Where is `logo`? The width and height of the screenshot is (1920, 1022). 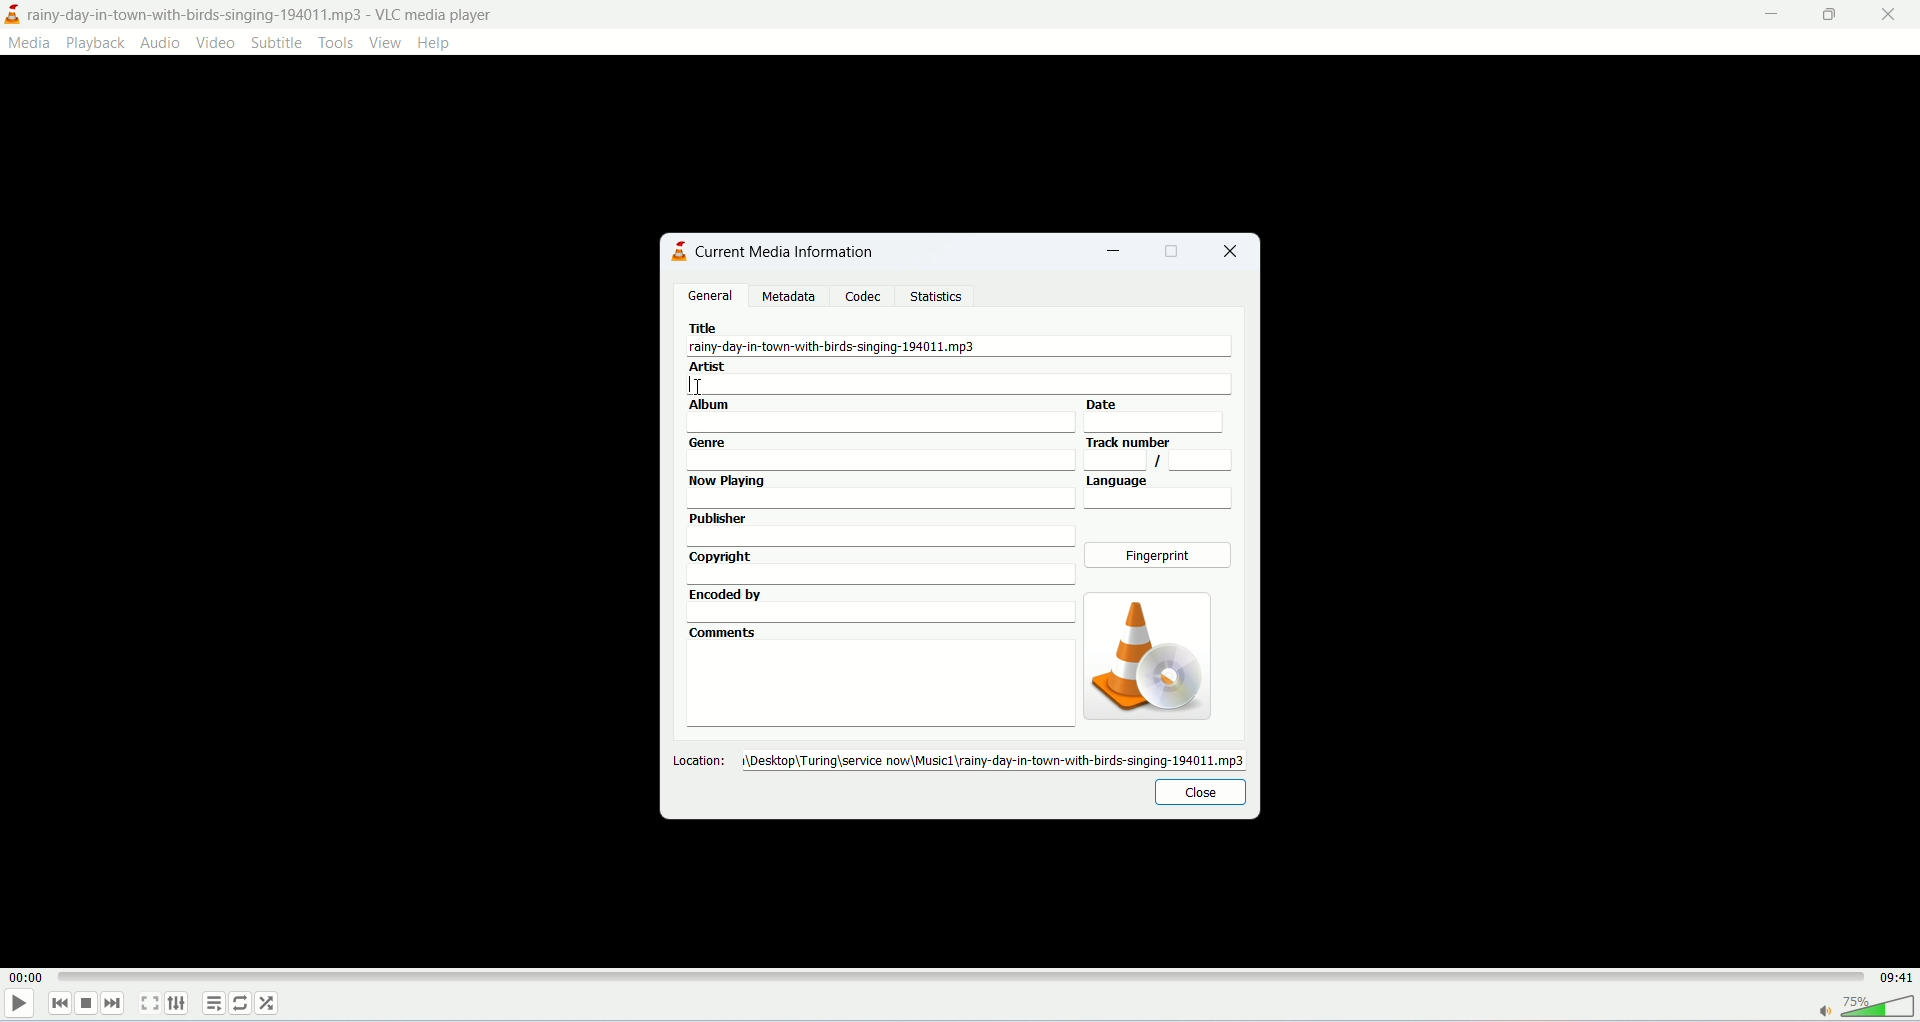
logo is located at coordinates (674, 251).